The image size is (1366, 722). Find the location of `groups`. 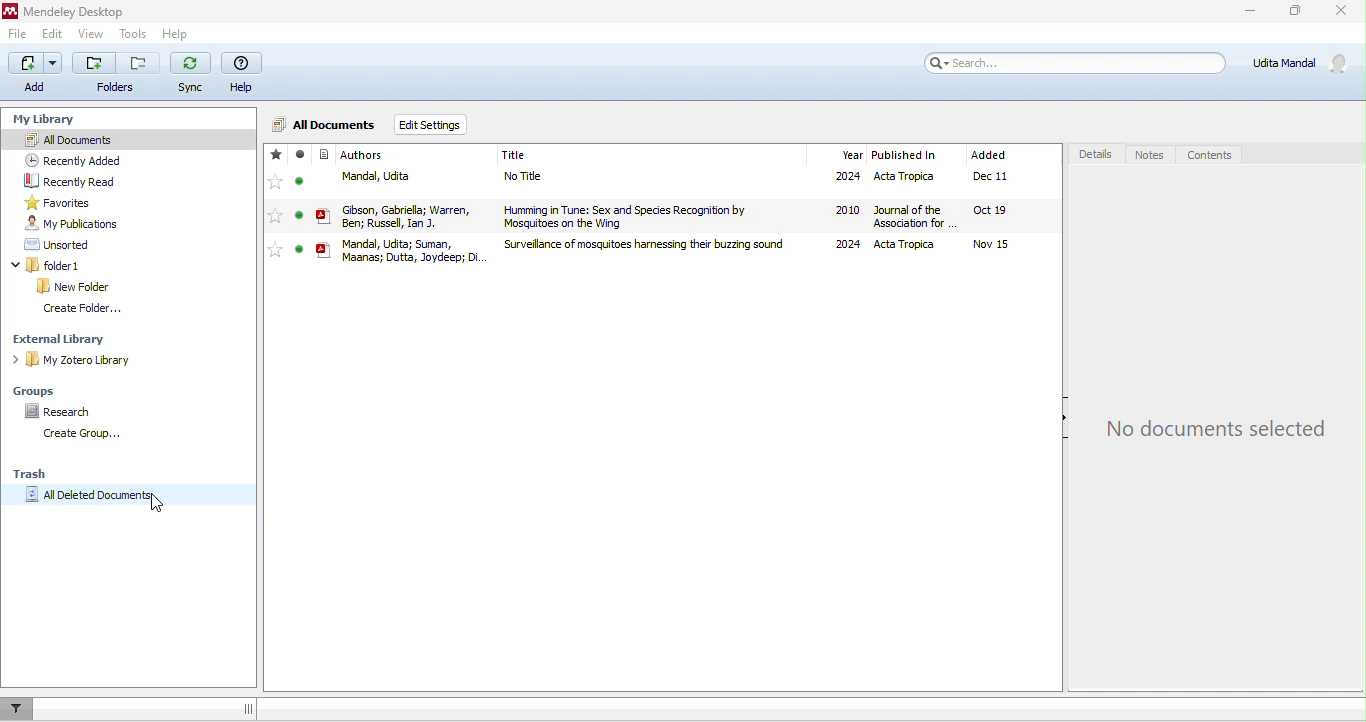

groups is located at coordinates (35, 390).